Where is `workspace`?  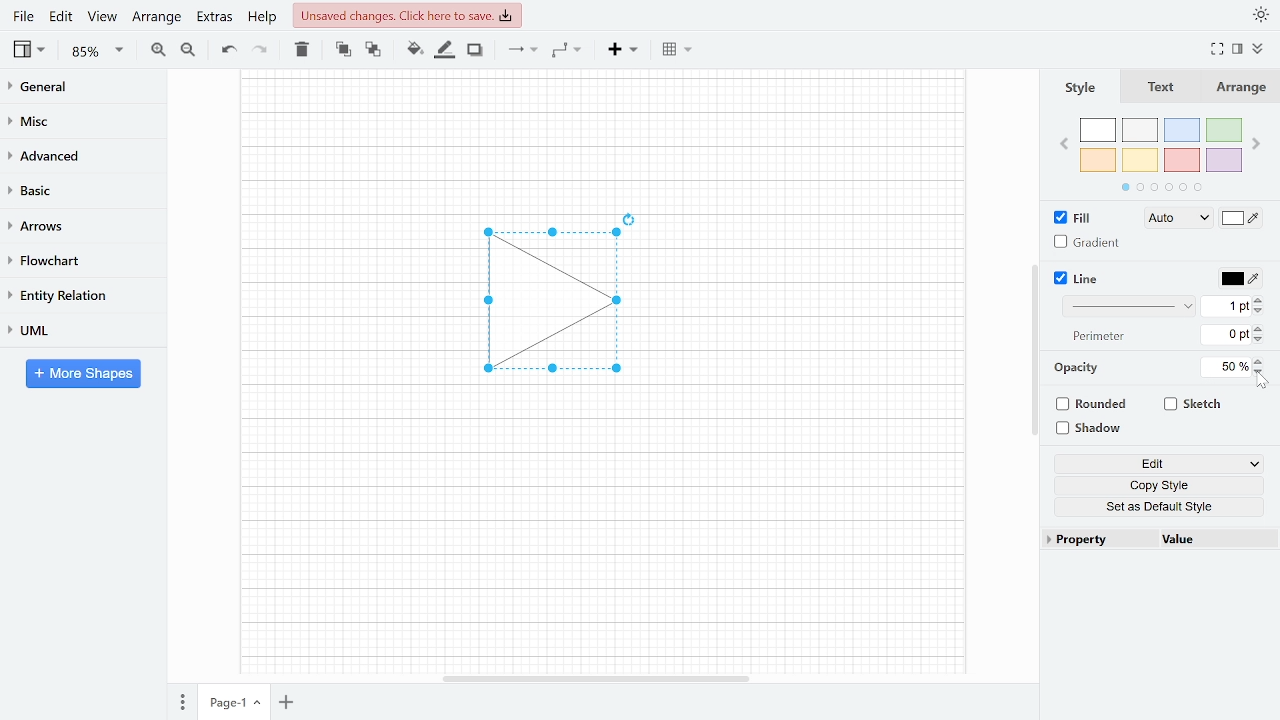 workspace is located at coordinates (819, 302).